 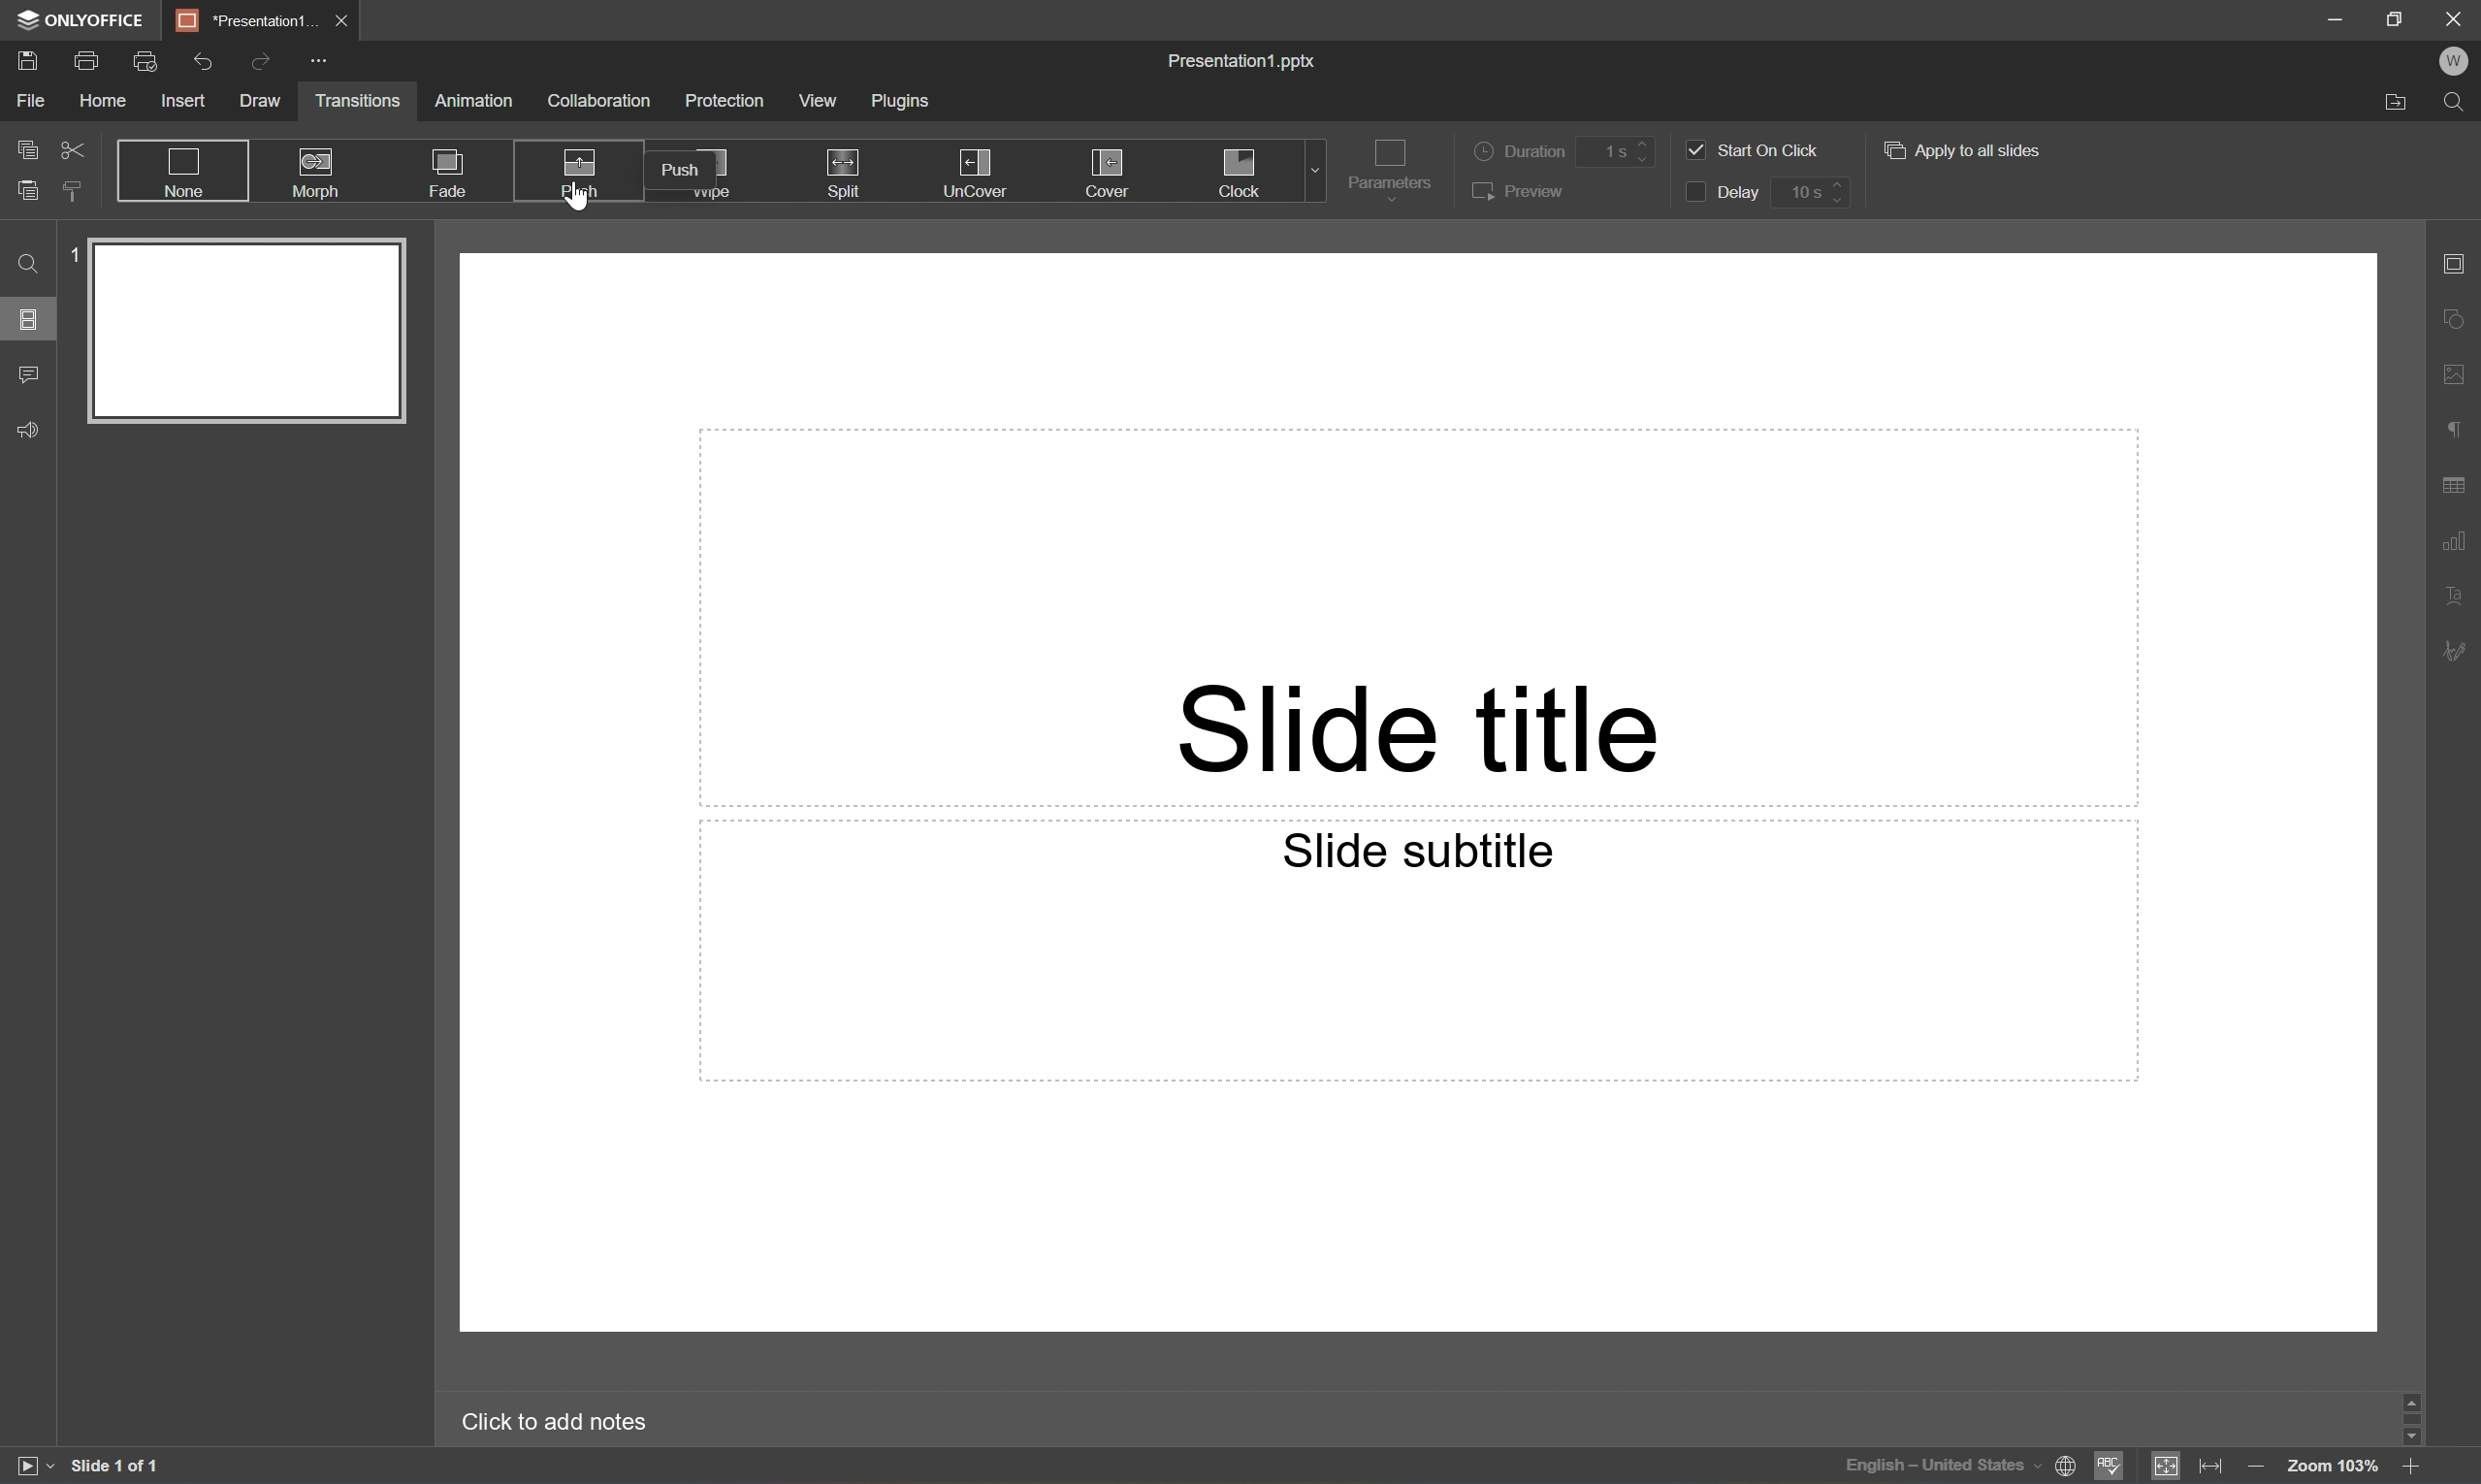 What do you see at coordinates (817, 102) in the screenshot?
I see `View` at bounding box center [817, 102].